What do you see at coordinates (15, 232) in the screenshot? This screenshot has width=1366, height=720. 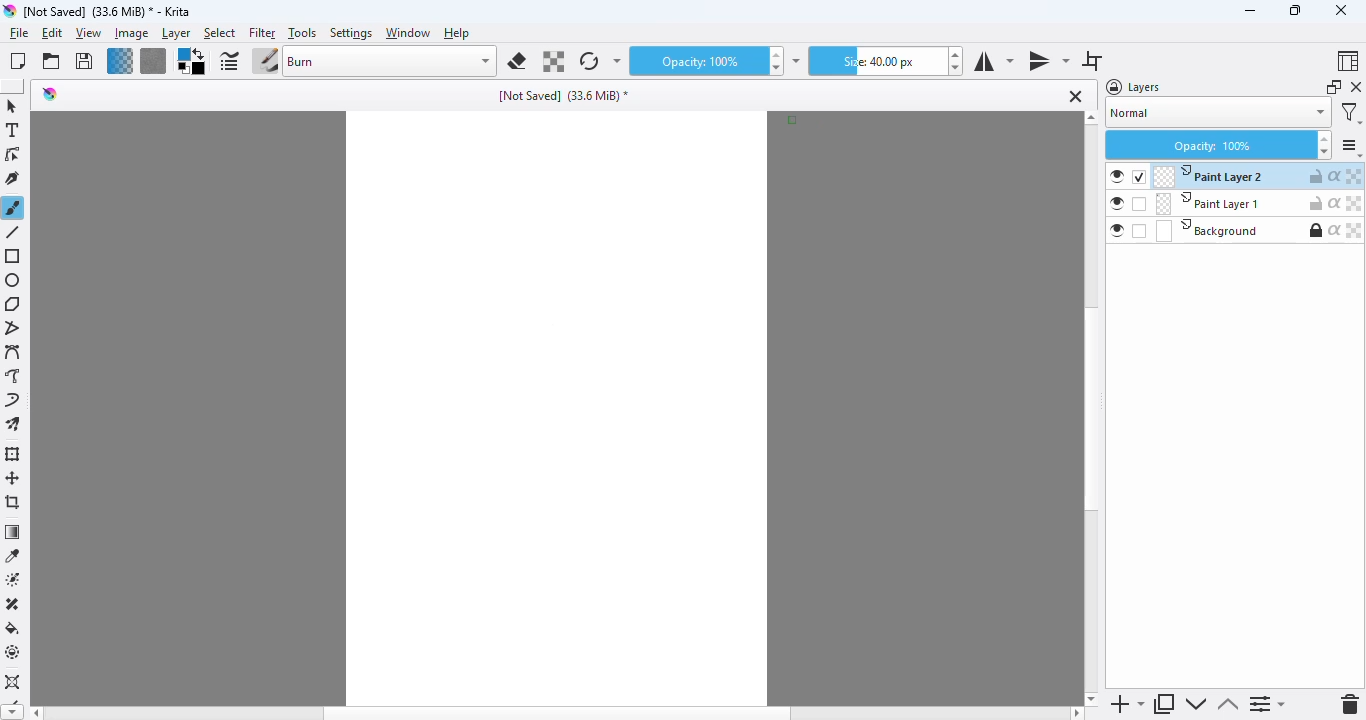 I see `line tool` at bounding box center [15, 232].